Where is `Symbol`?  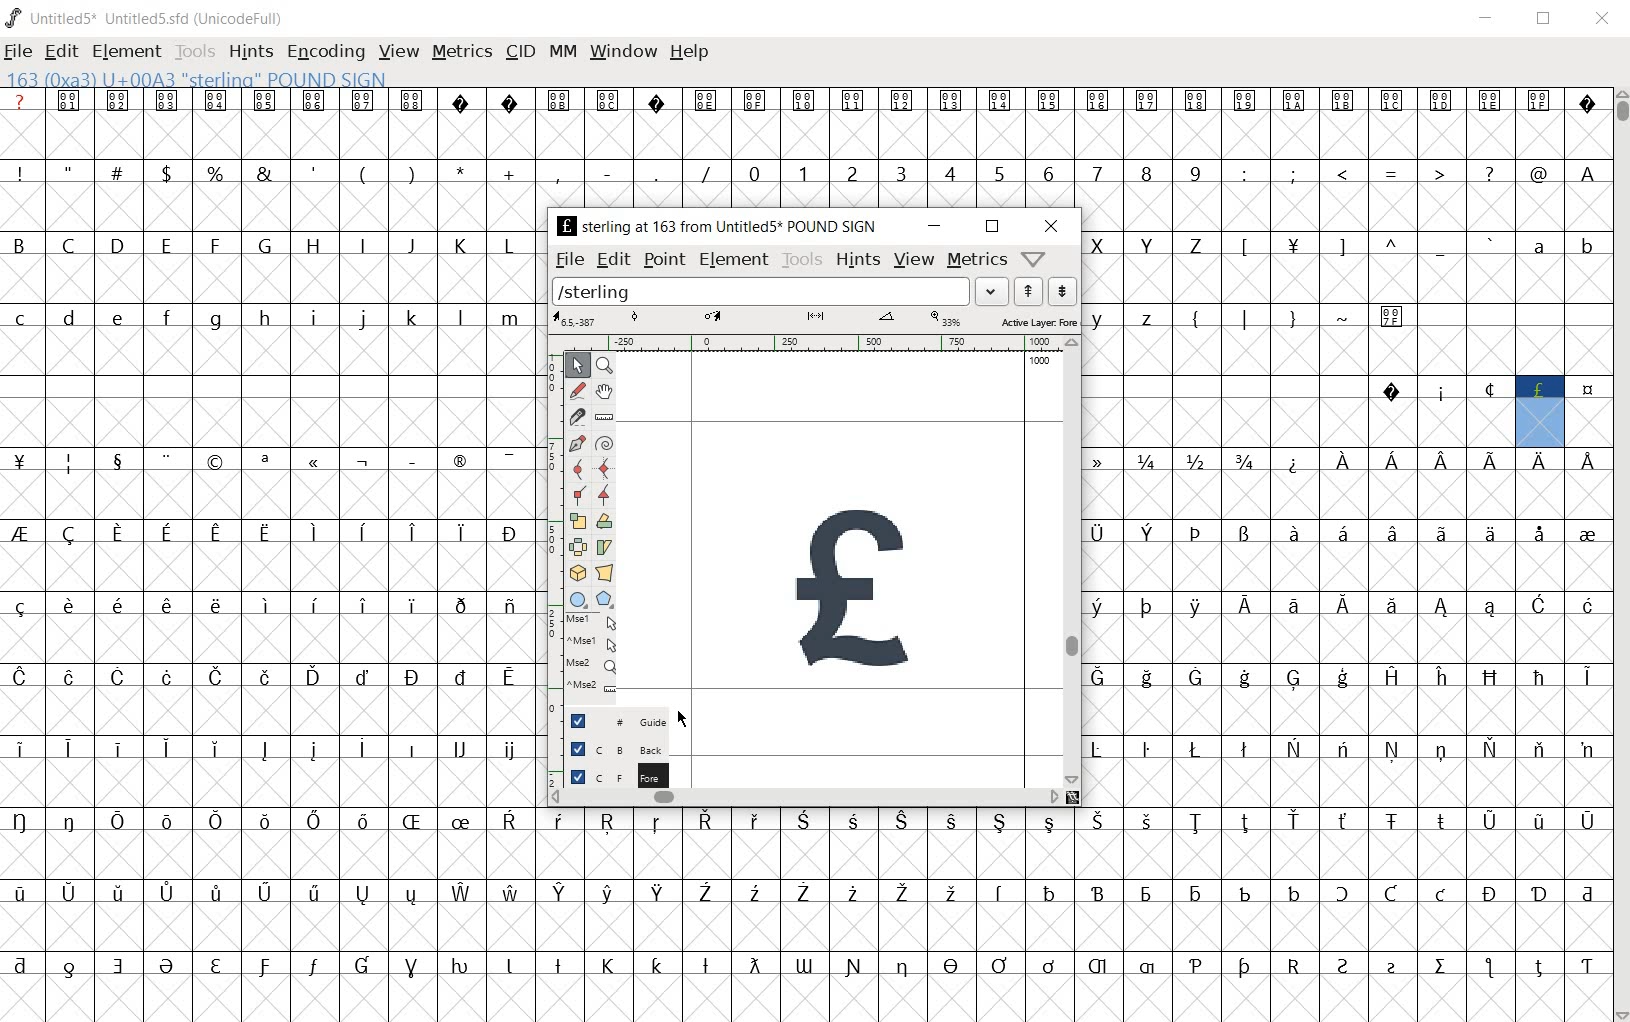 Symbol is located at coordinates (215, 821).